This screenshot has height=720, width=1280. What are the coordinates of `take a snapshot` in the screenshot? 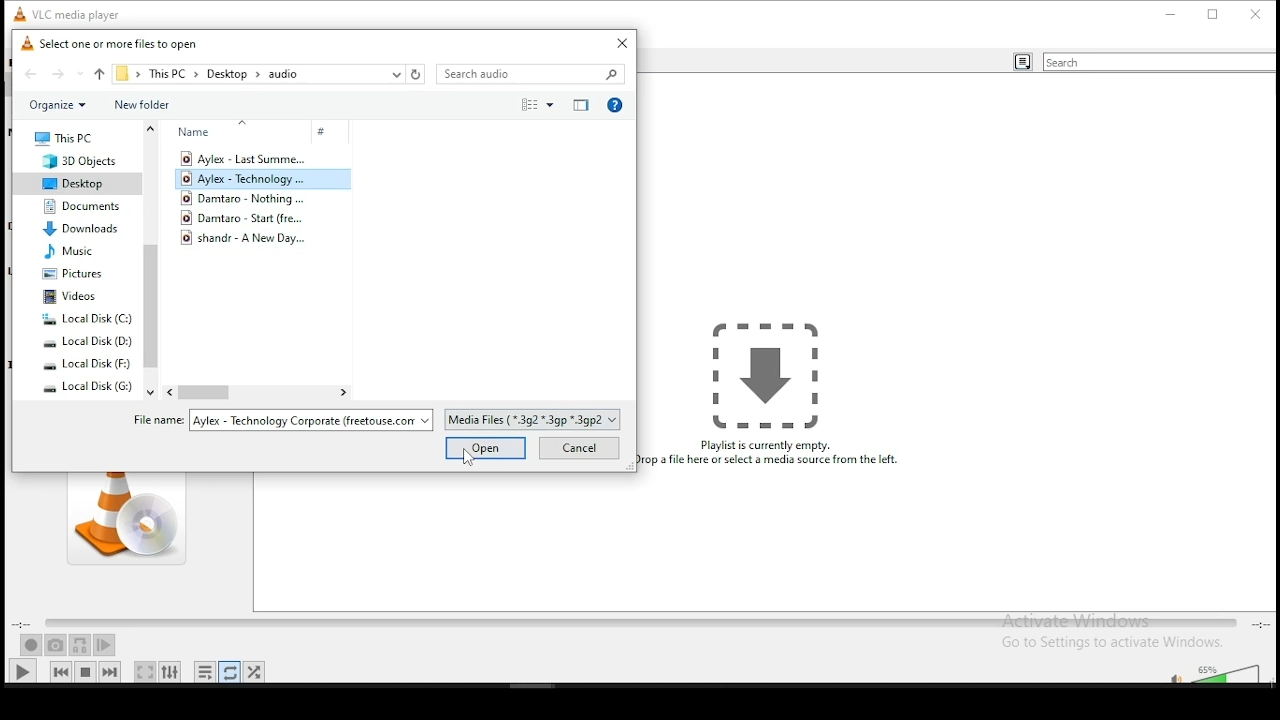 It's located at (56, 646).